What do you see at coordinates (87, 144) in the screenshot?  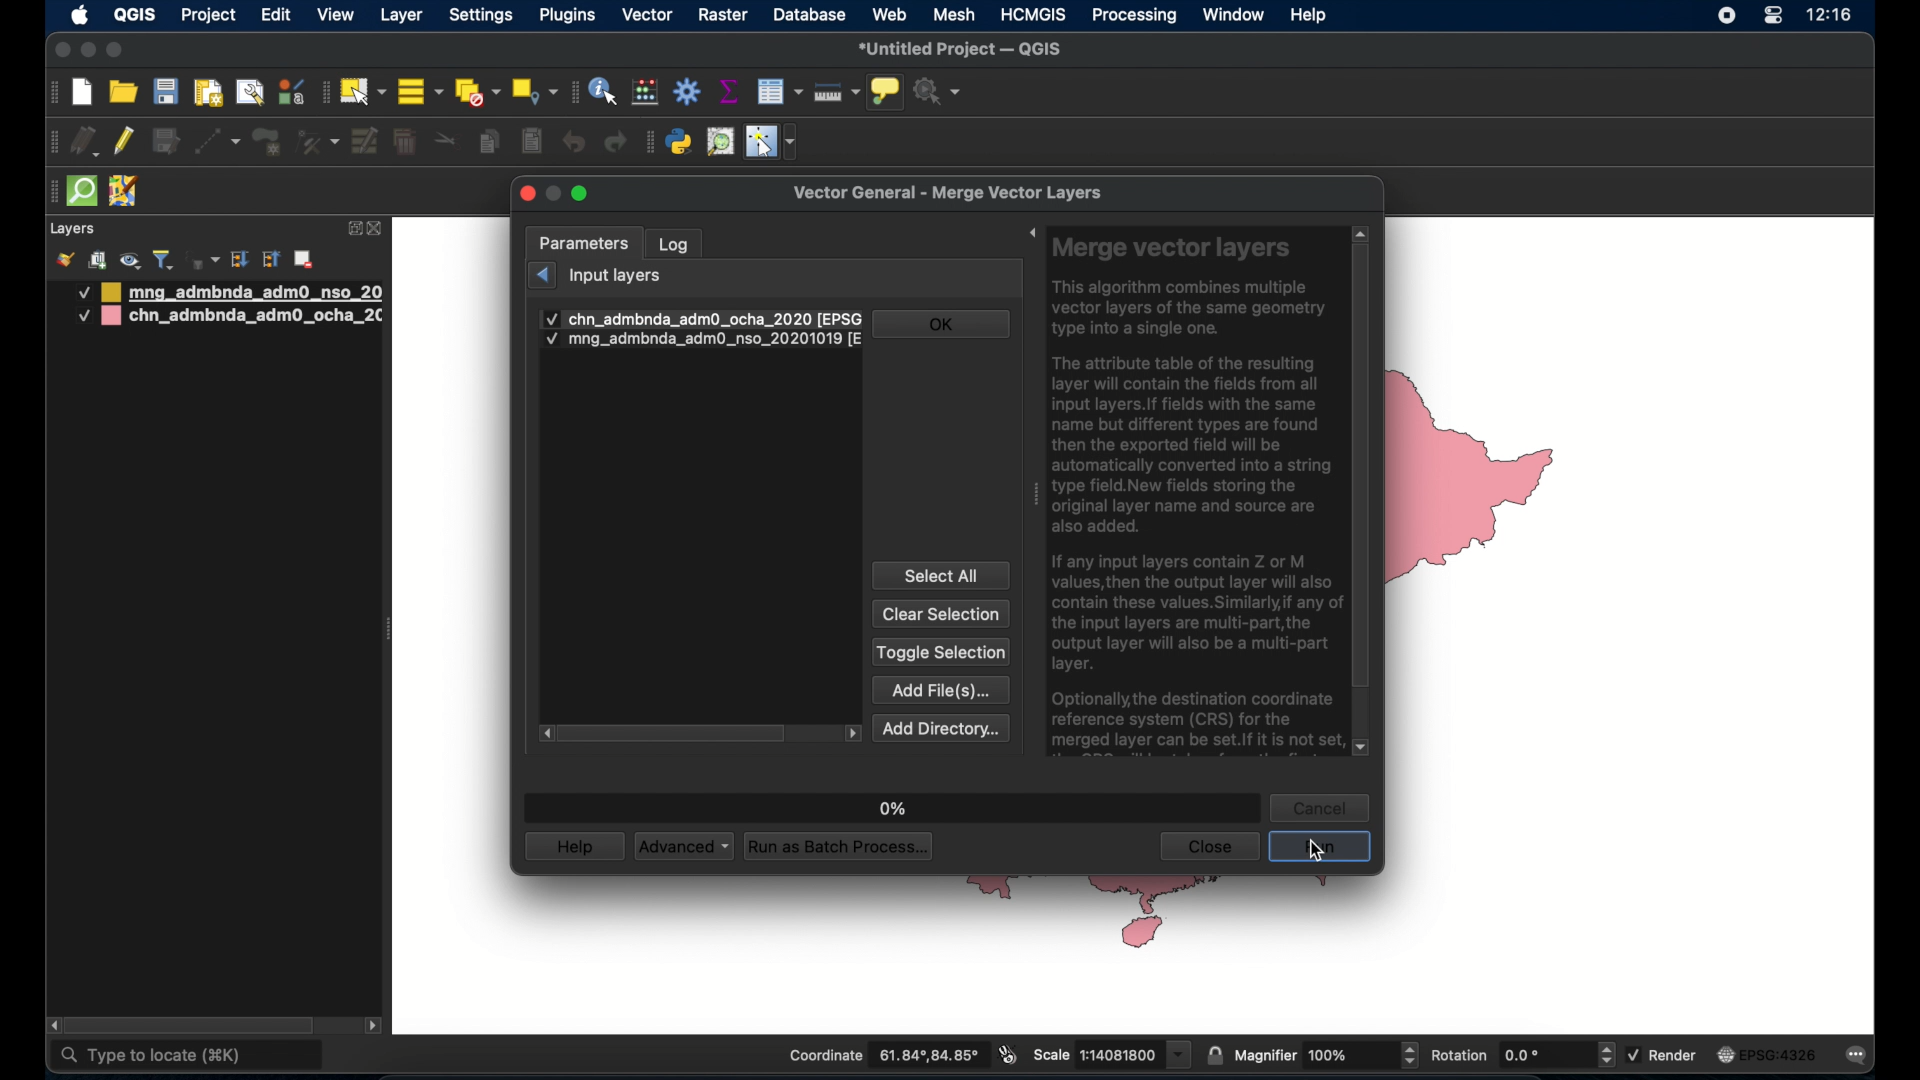 I see `current edits` at bounding box center [87, 144].